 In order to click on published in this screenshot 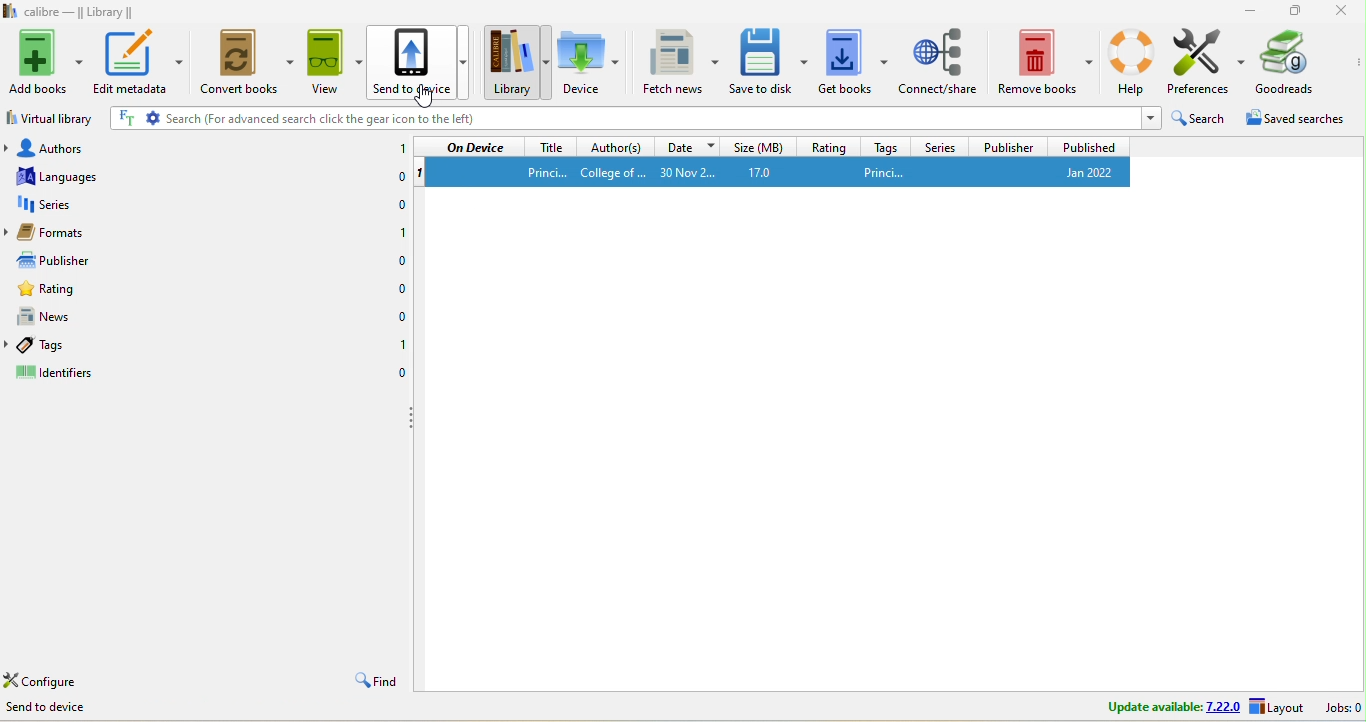, I will do `click(1084, 146)`.